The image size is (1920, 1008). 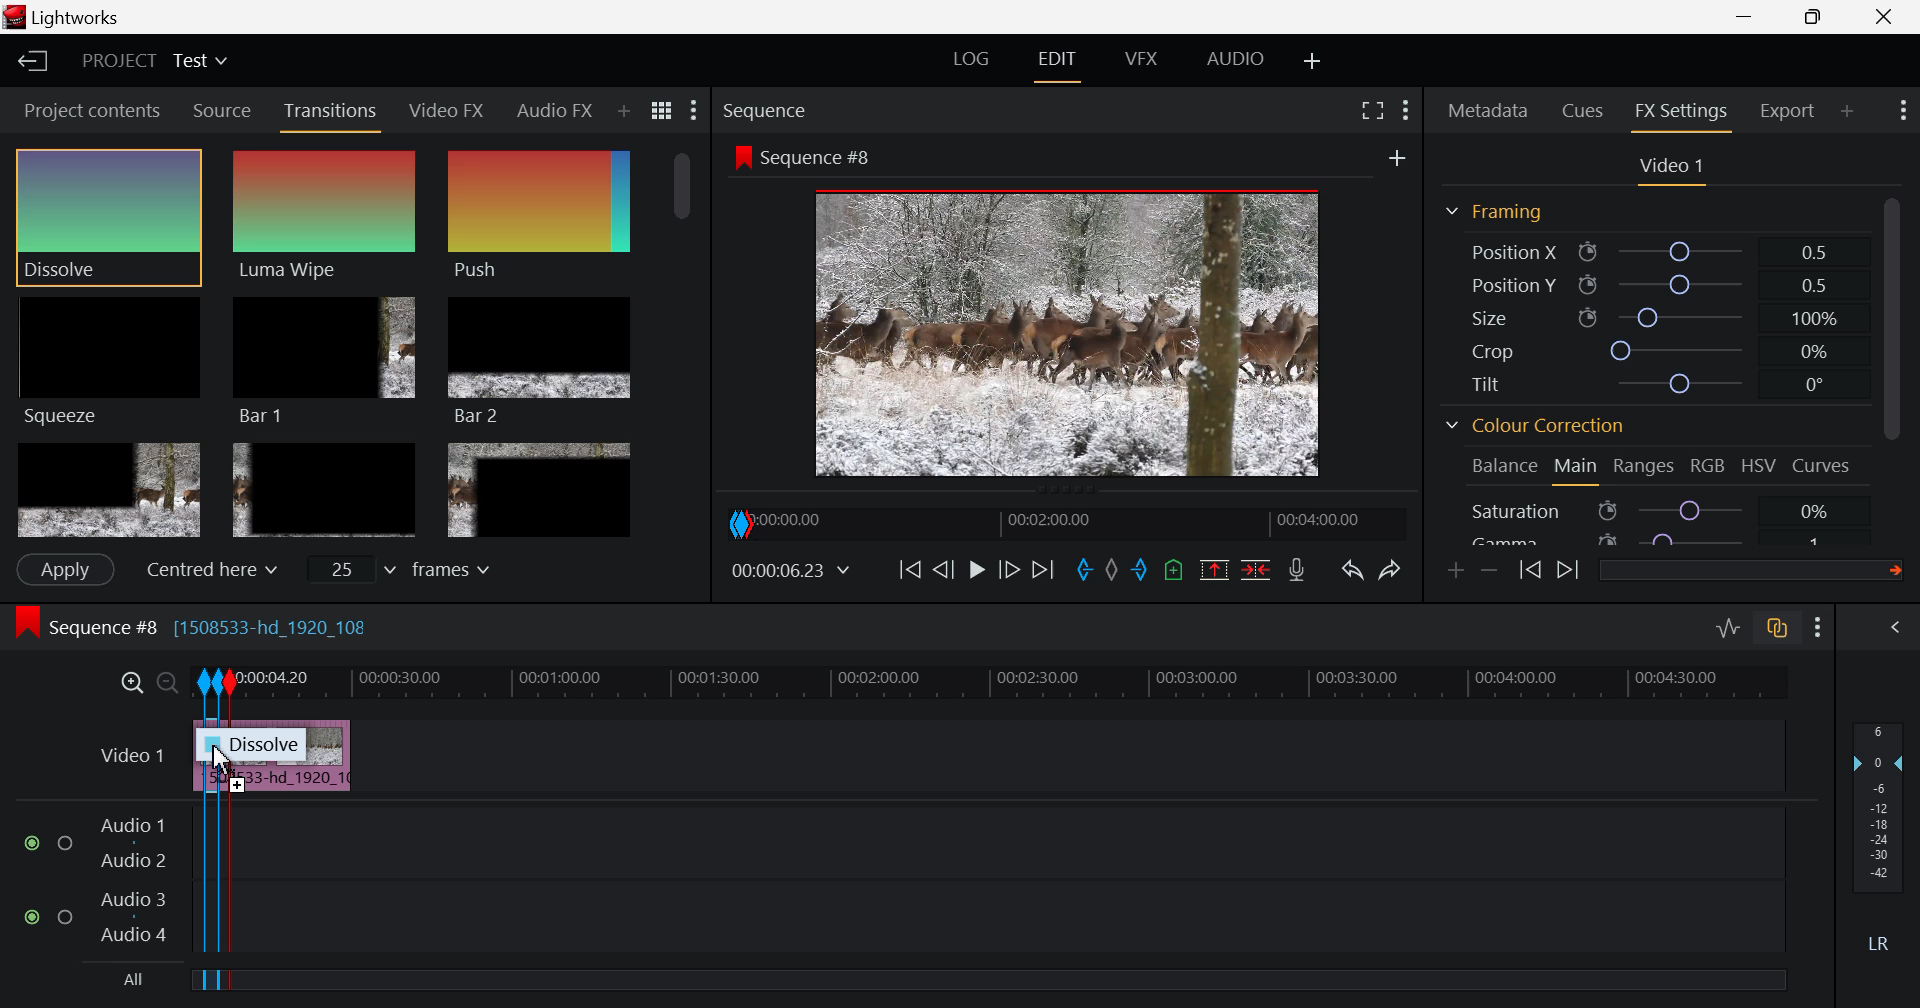 I want to click on Image, so click(x=1074, y=337).